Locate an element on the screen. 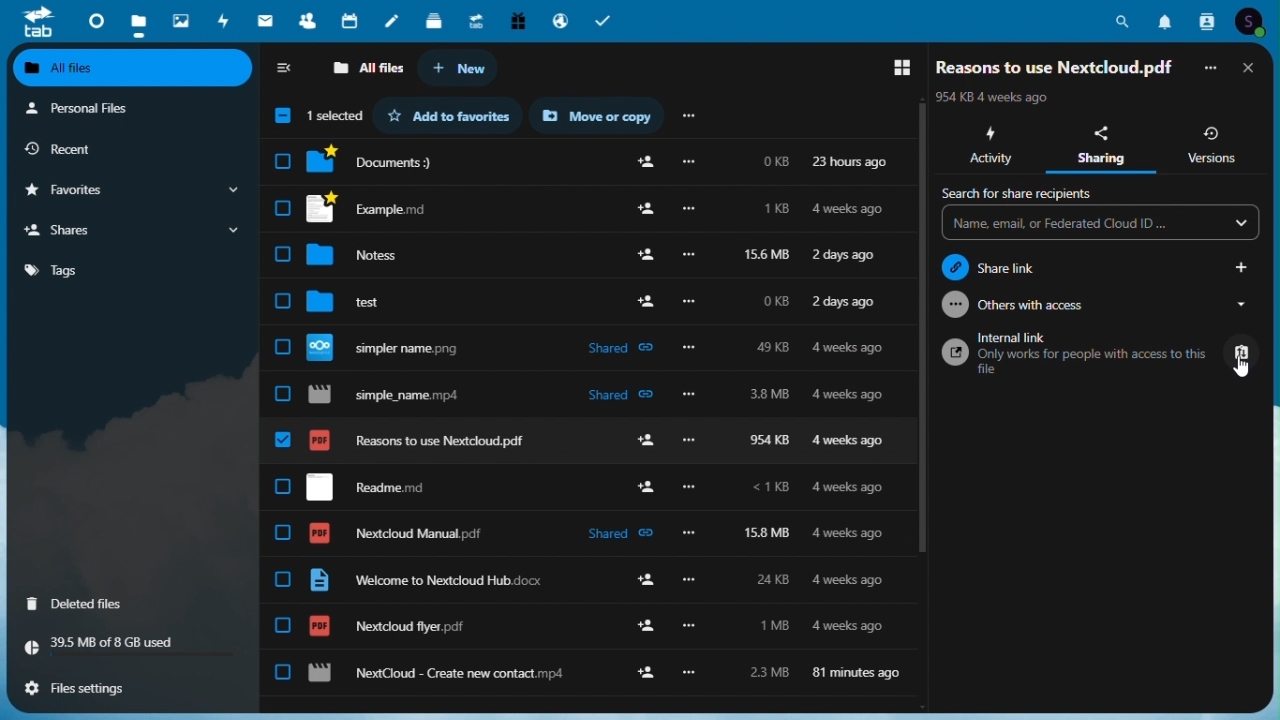 This screenshot has width=1280, height=720. Internal link is located at coordinates (1102, 355).